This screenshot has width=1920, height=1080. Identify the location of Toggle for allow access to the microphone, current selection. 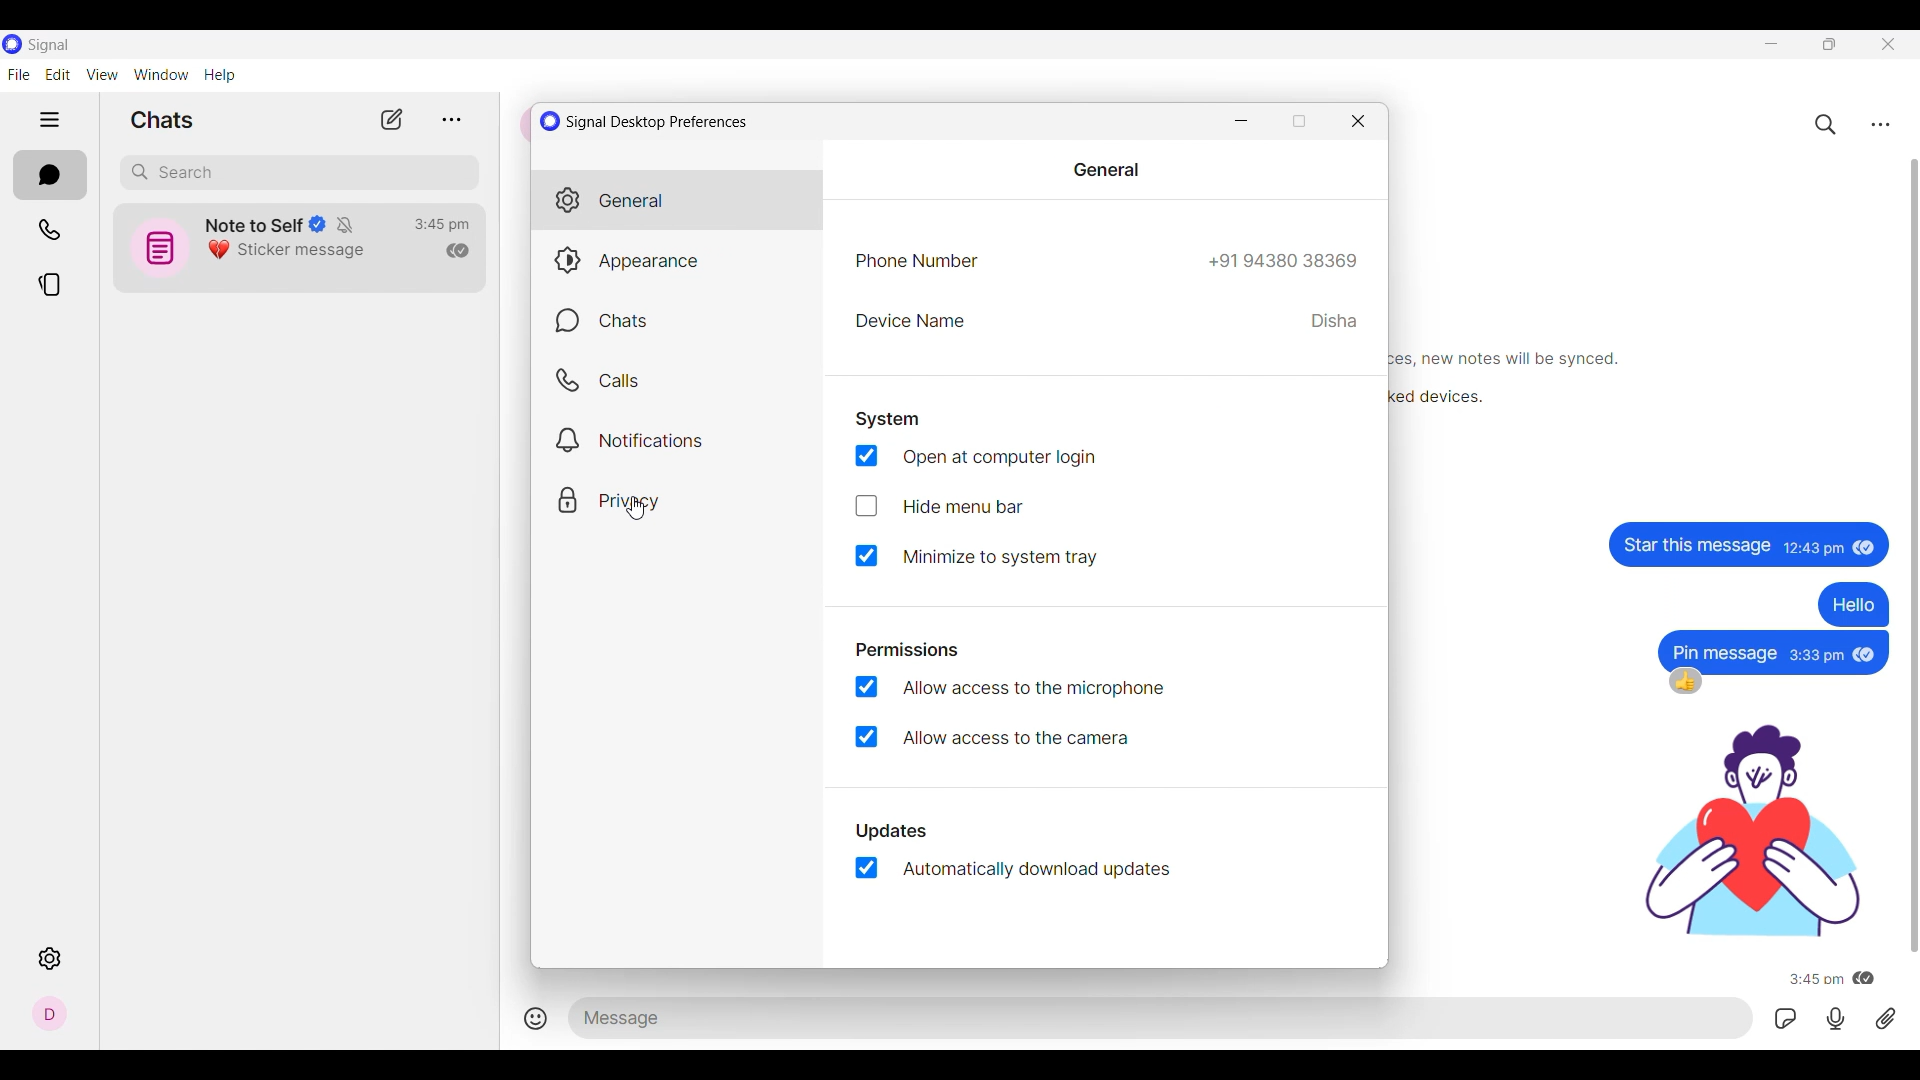
(1010, 686).